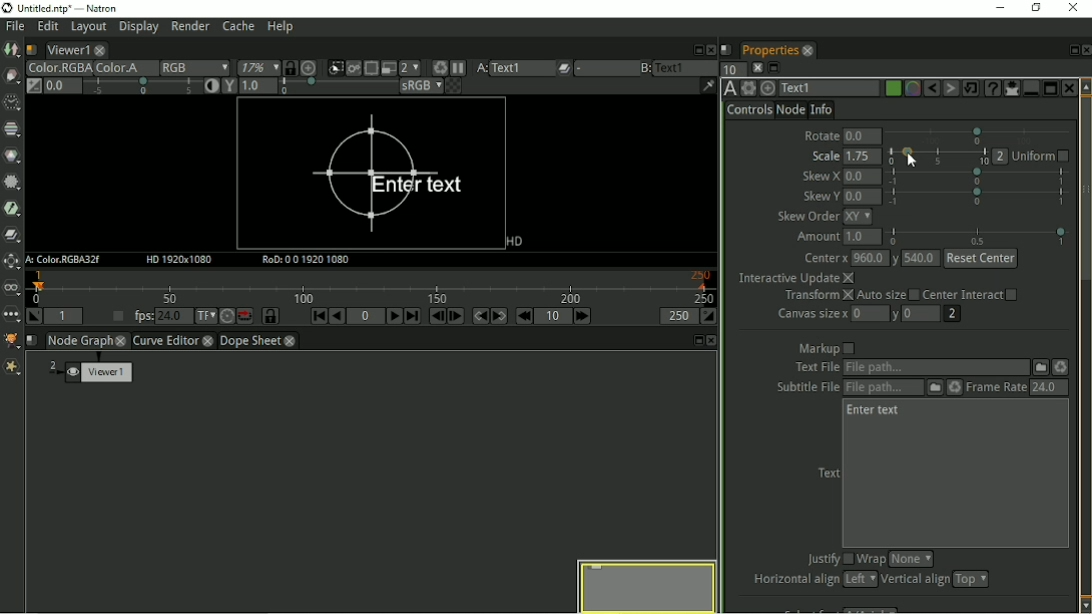 The height and width of the screenshot is (614, 1092). Describe the element at coordinates (950, 89) in the screenshot. I see `Redo` at that location.